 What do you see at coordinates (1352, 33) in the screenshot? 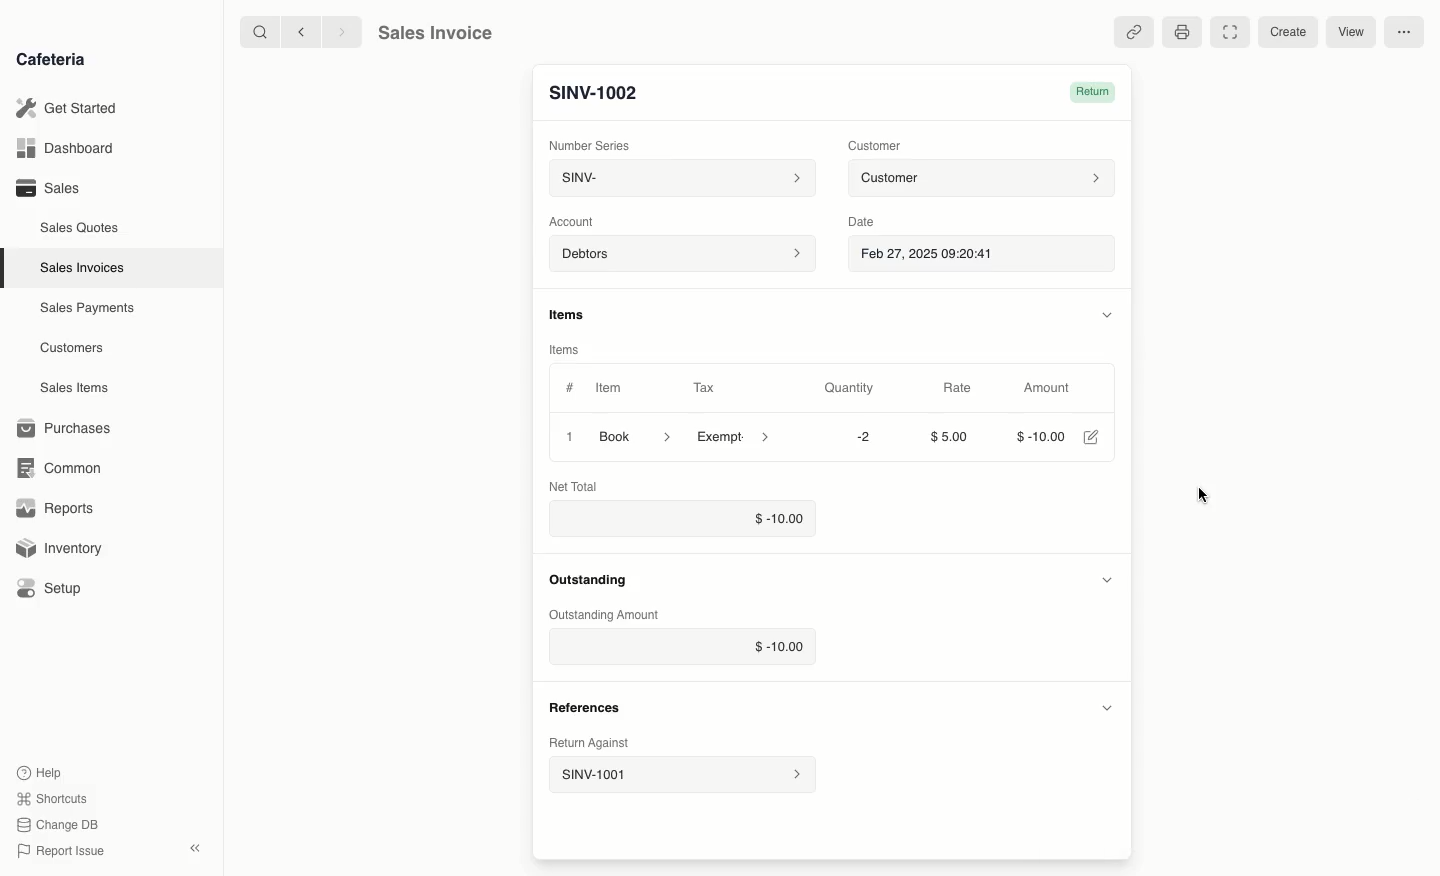
I see `view` at bounding box center [1352, 33].